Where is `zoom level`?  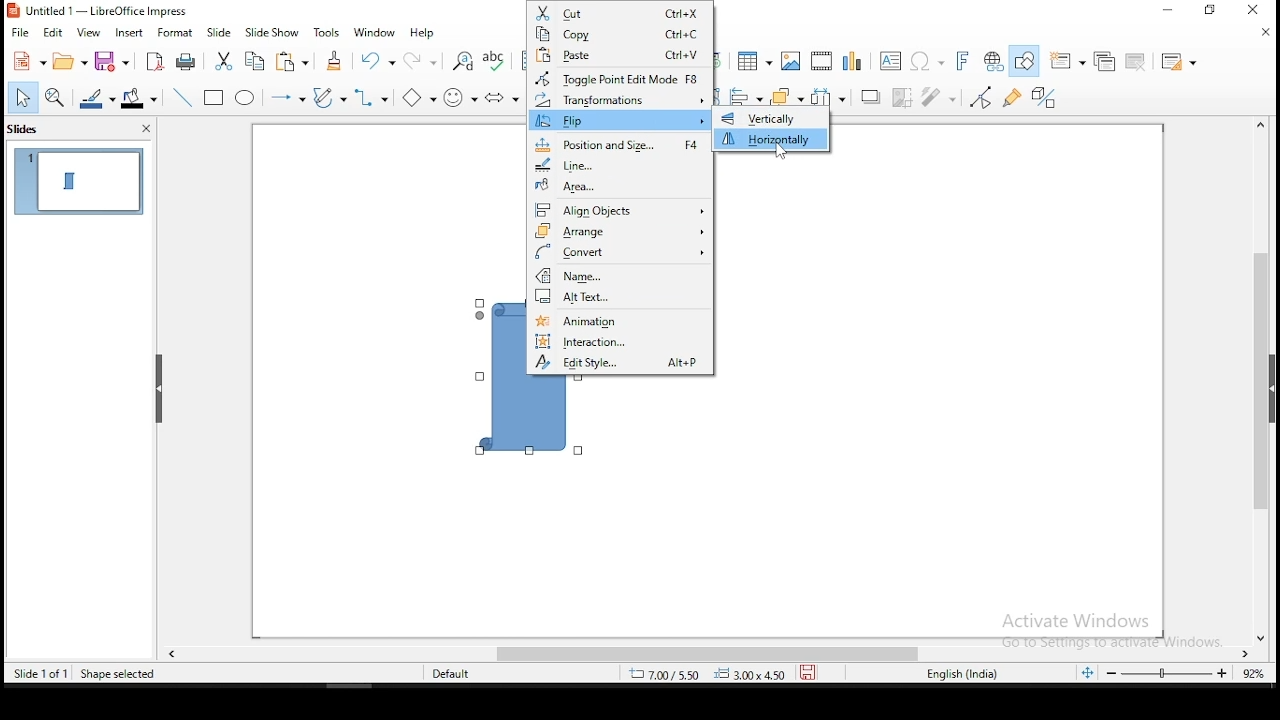
zoom level is located at coordinates (1251, 672).